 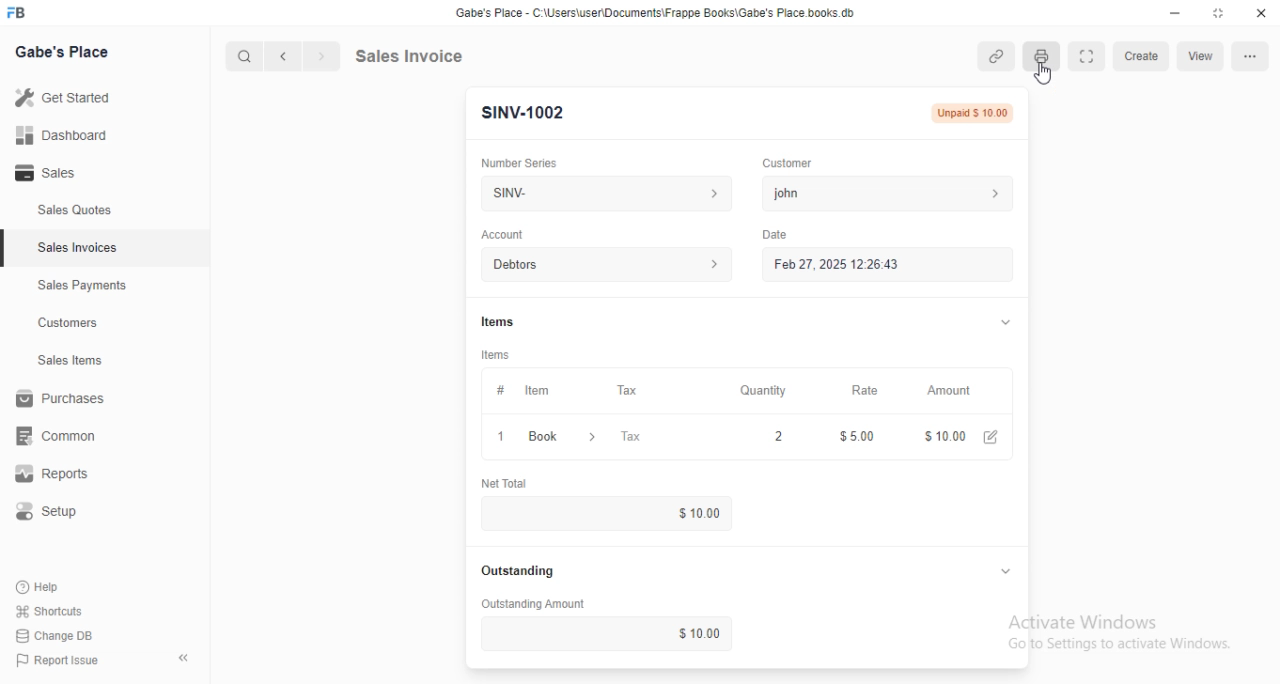 I want to click on common, so click(x=55, y=436).